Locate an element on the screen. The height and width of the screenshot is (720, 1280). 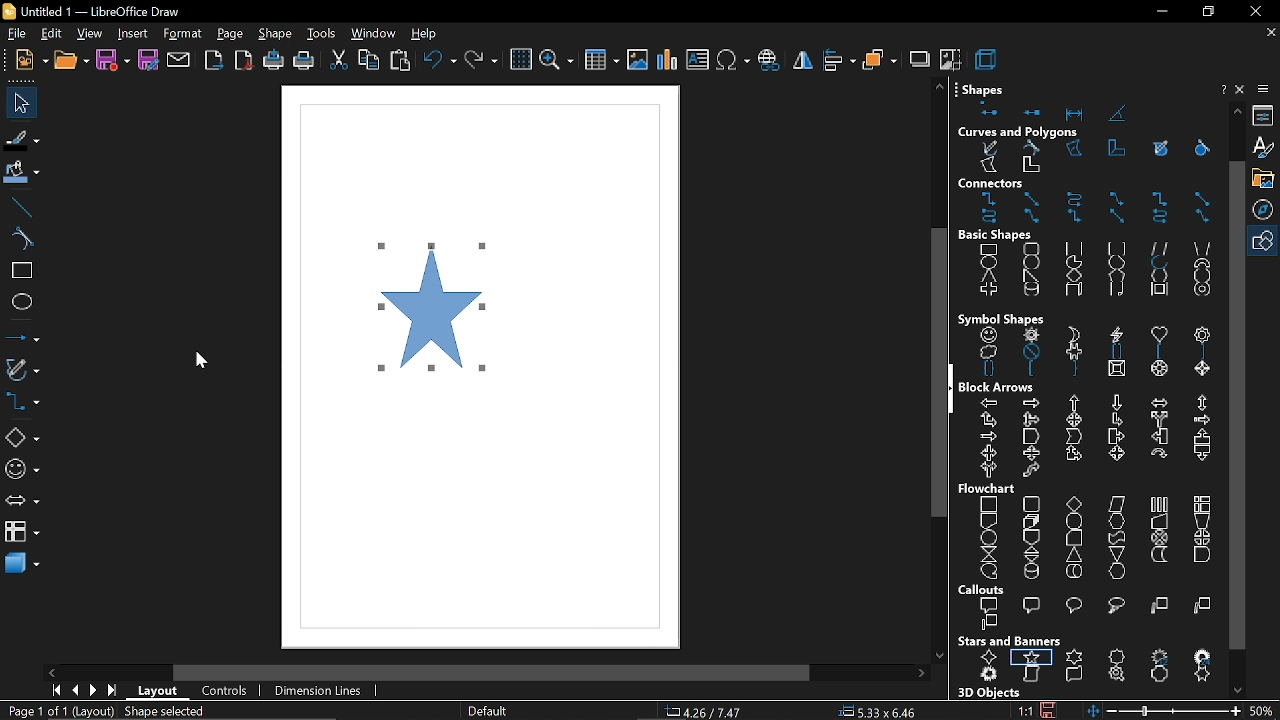
styles is located at coordinates (1266, 148).